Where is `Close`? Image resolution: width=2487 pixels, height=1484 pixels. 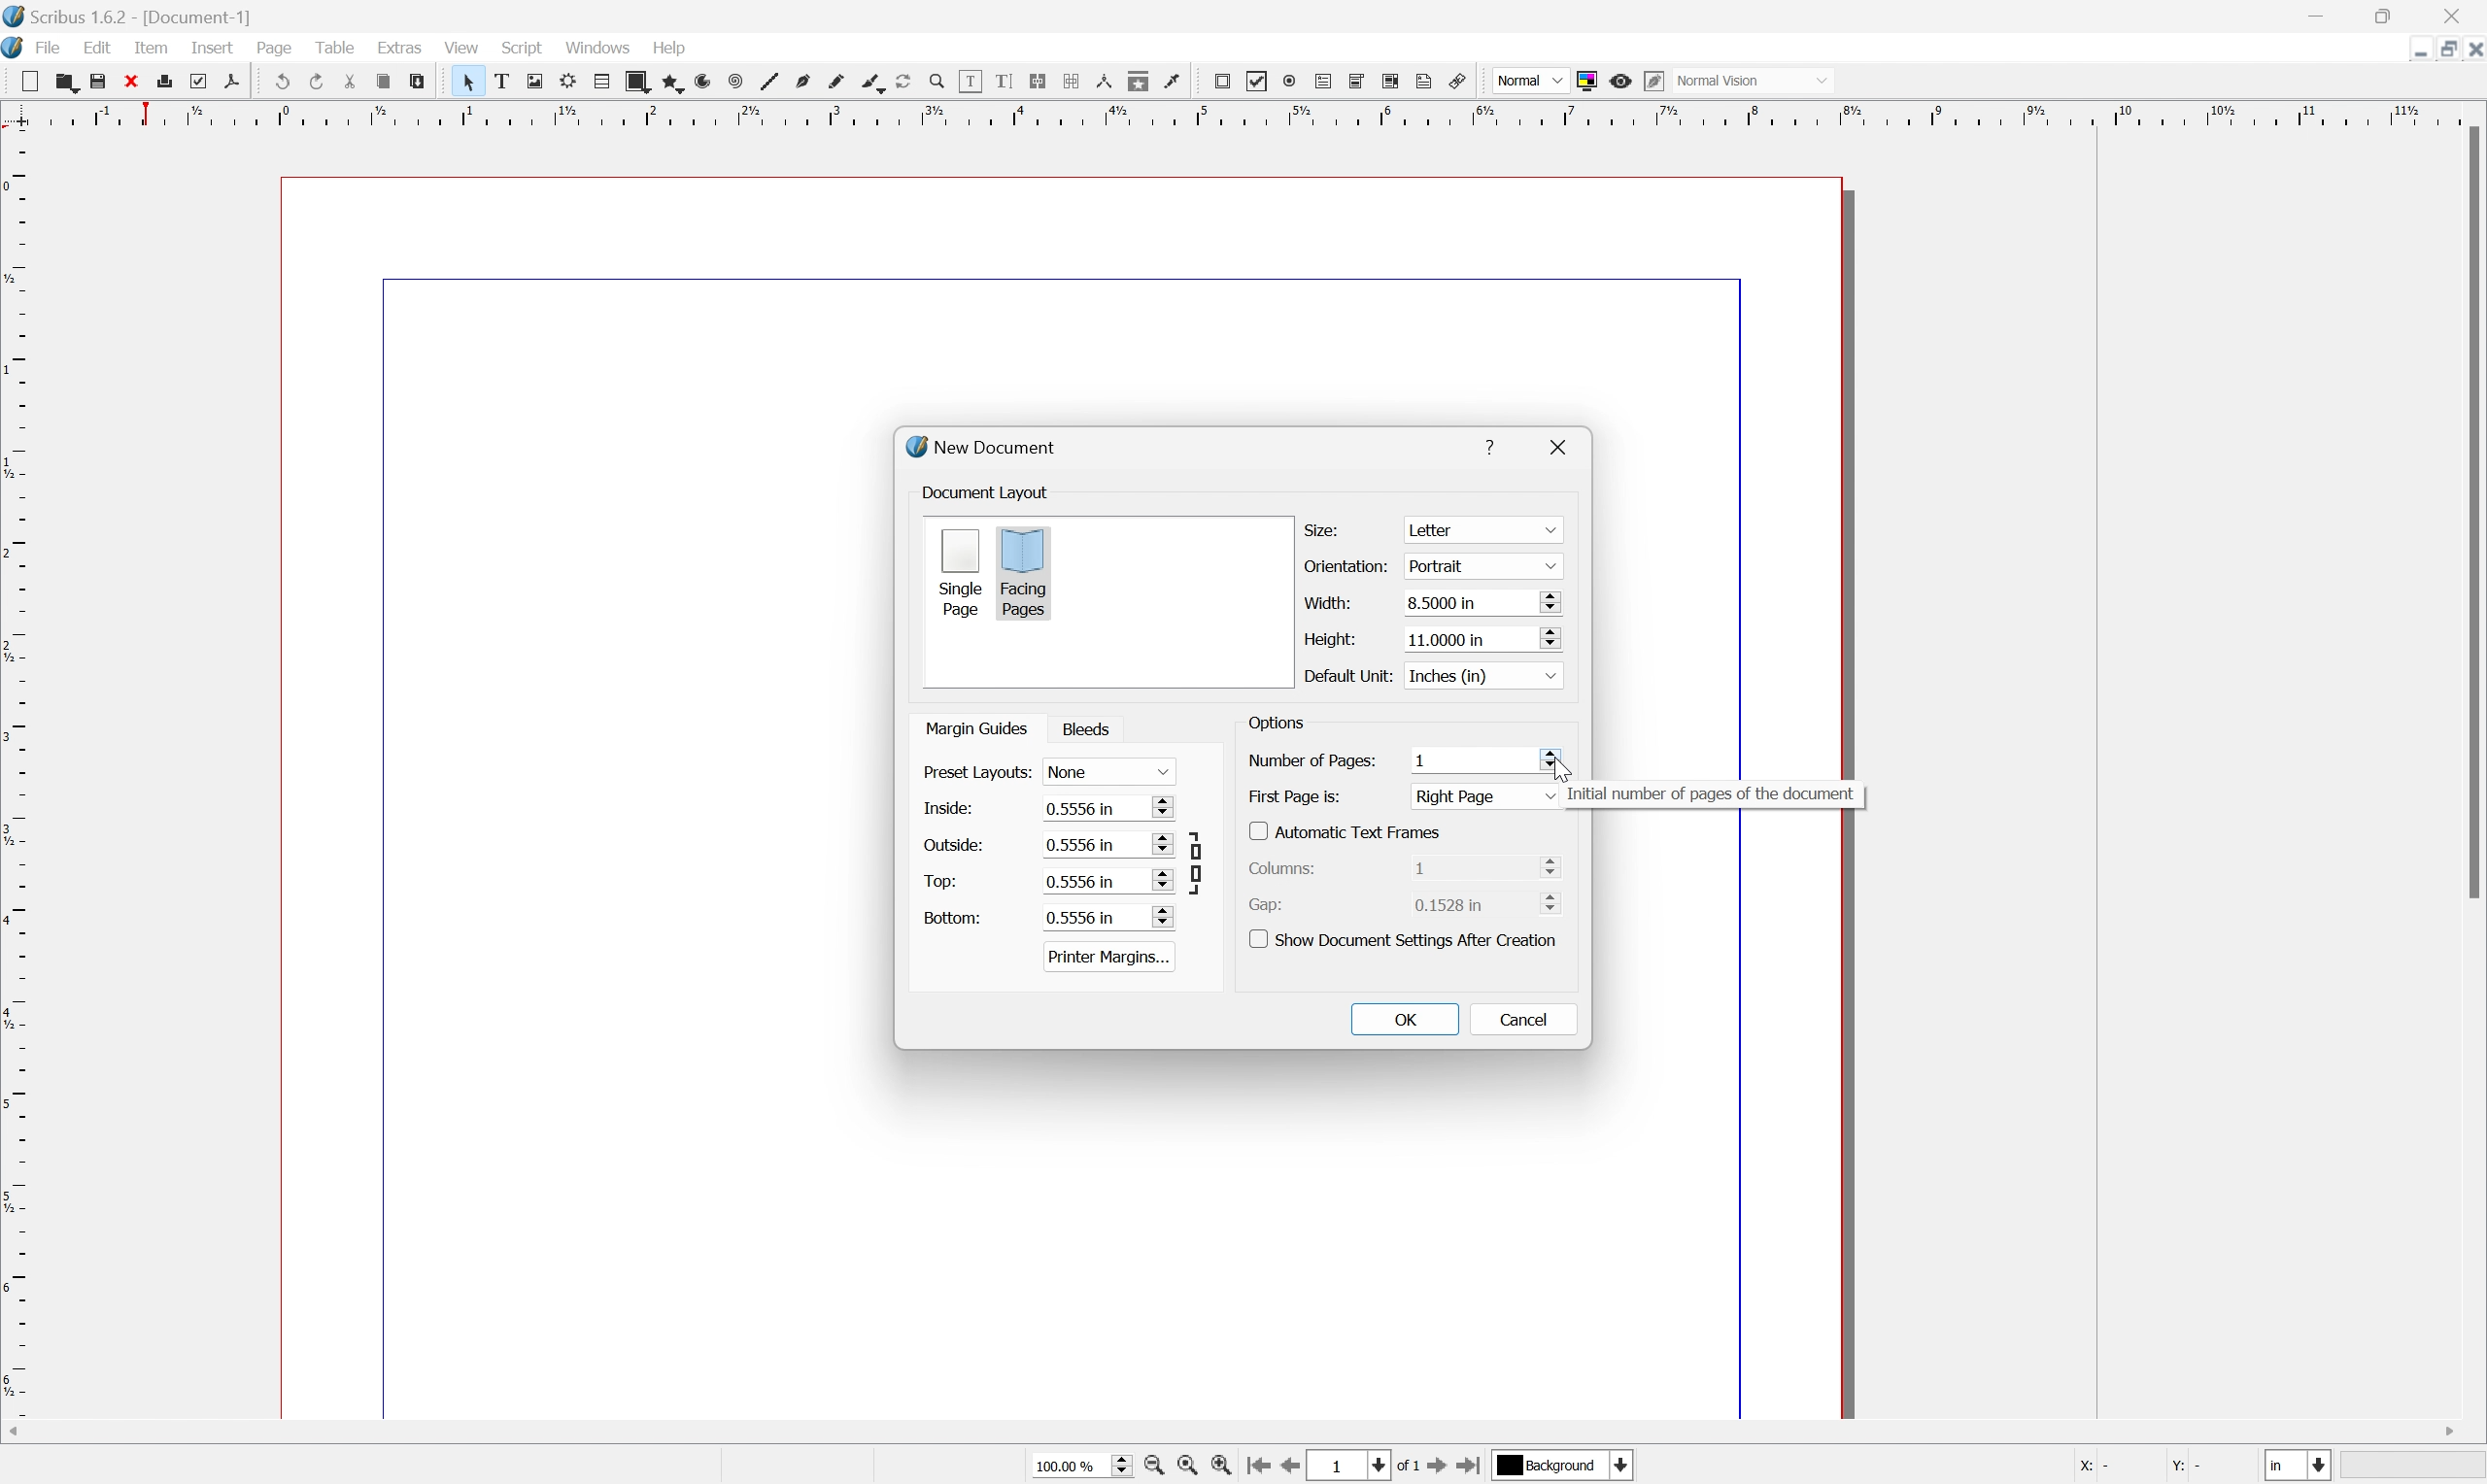 Close is located at coordinates (2471, 48).